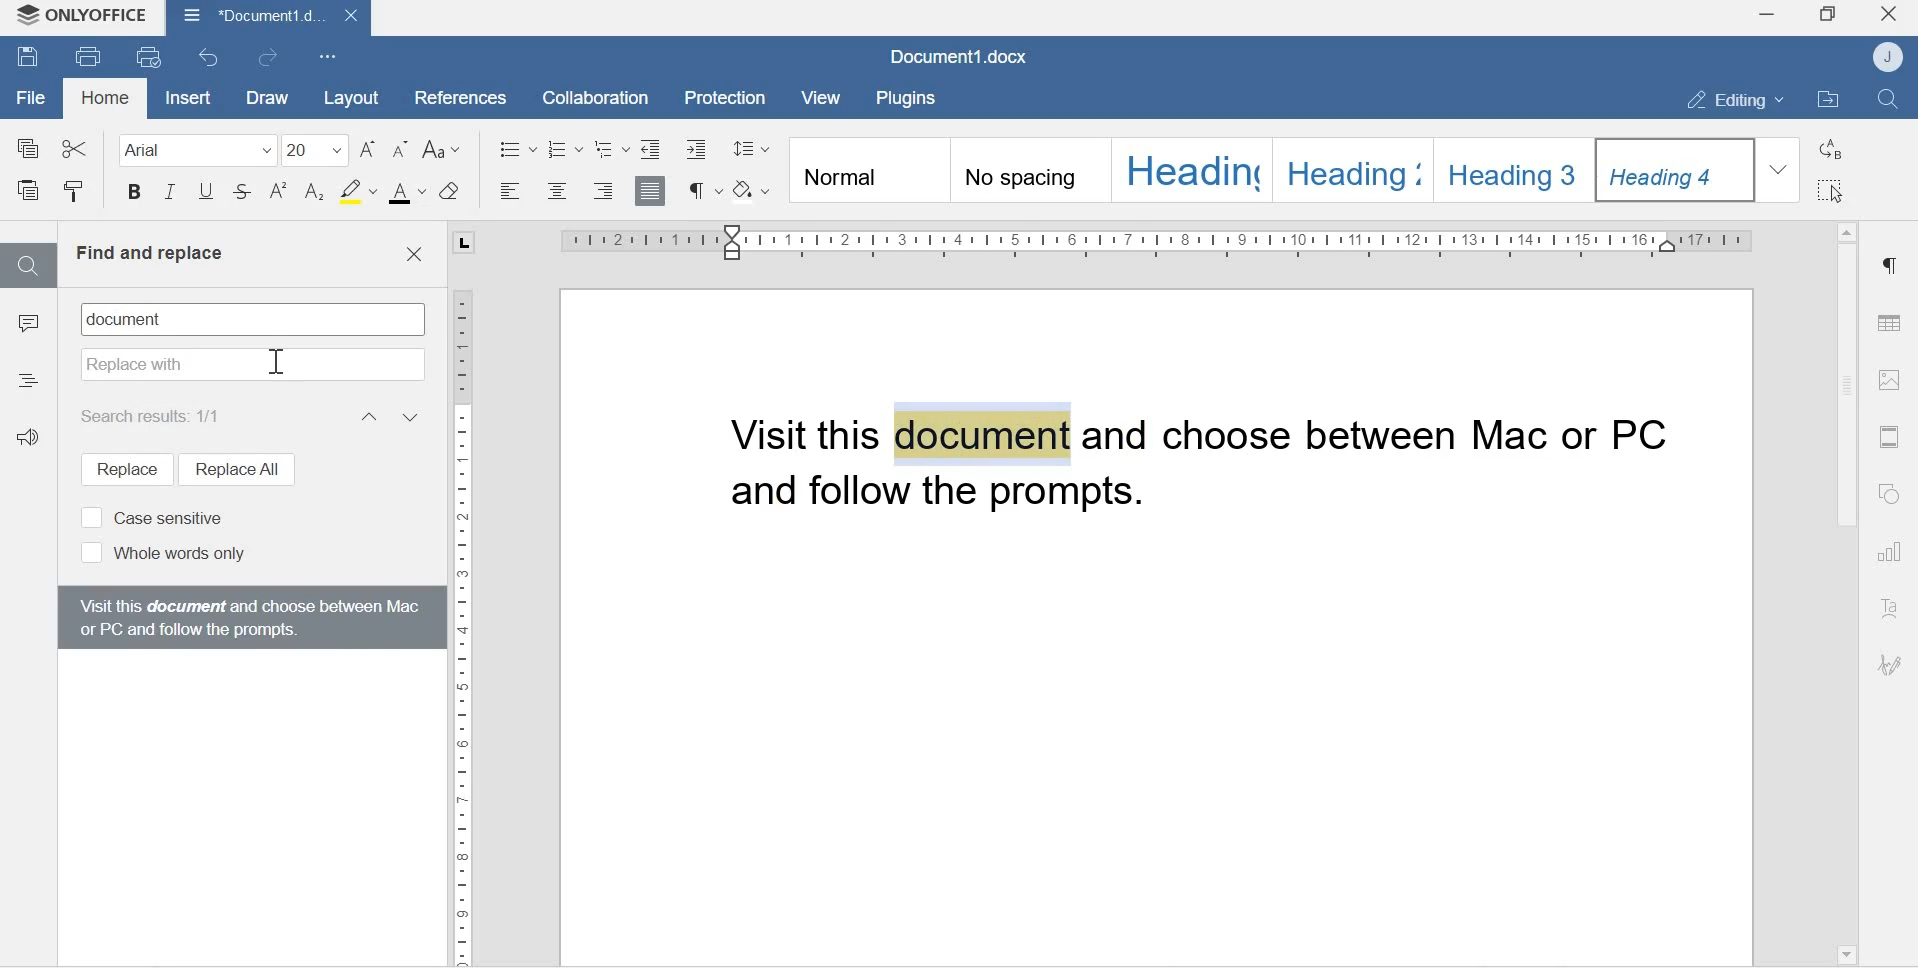 The image size is (1918, 968). I want to click on Editing, so click(1725, 99).